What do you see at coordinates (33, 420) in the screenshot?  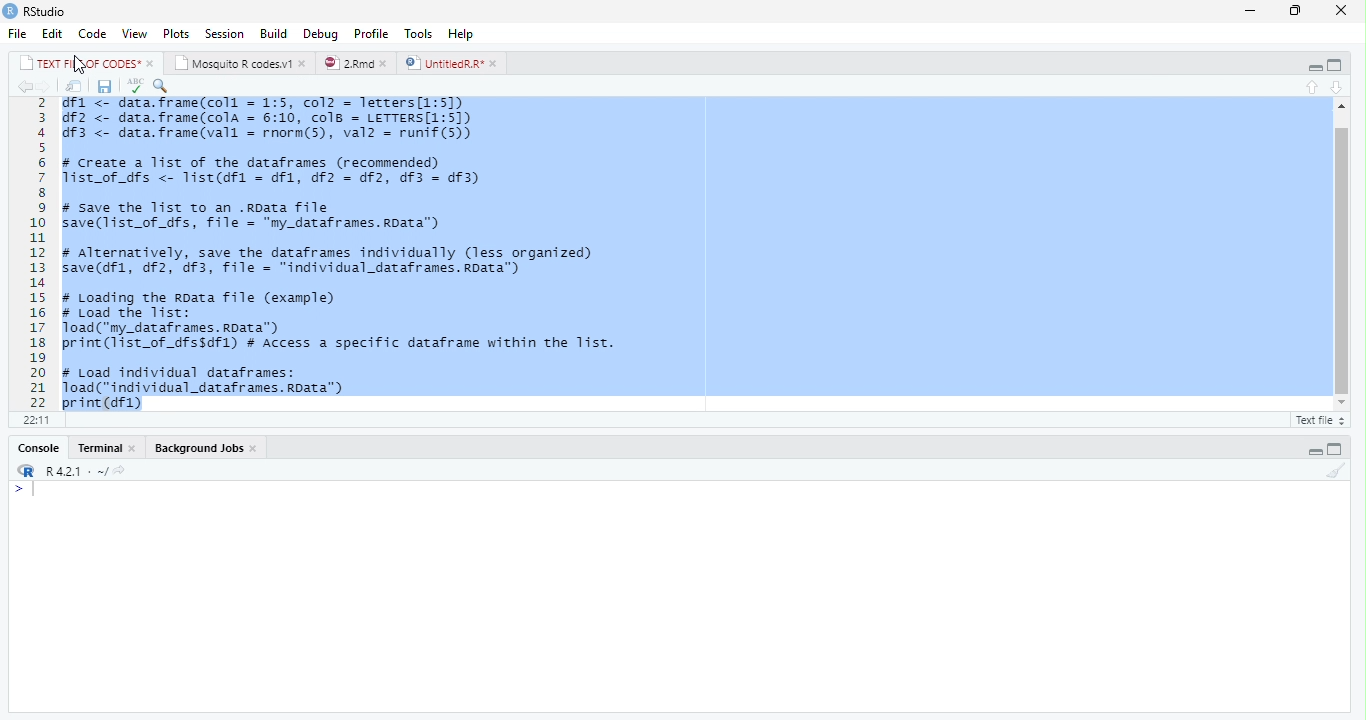 I see `1:1` at bounding box center [33, 420].